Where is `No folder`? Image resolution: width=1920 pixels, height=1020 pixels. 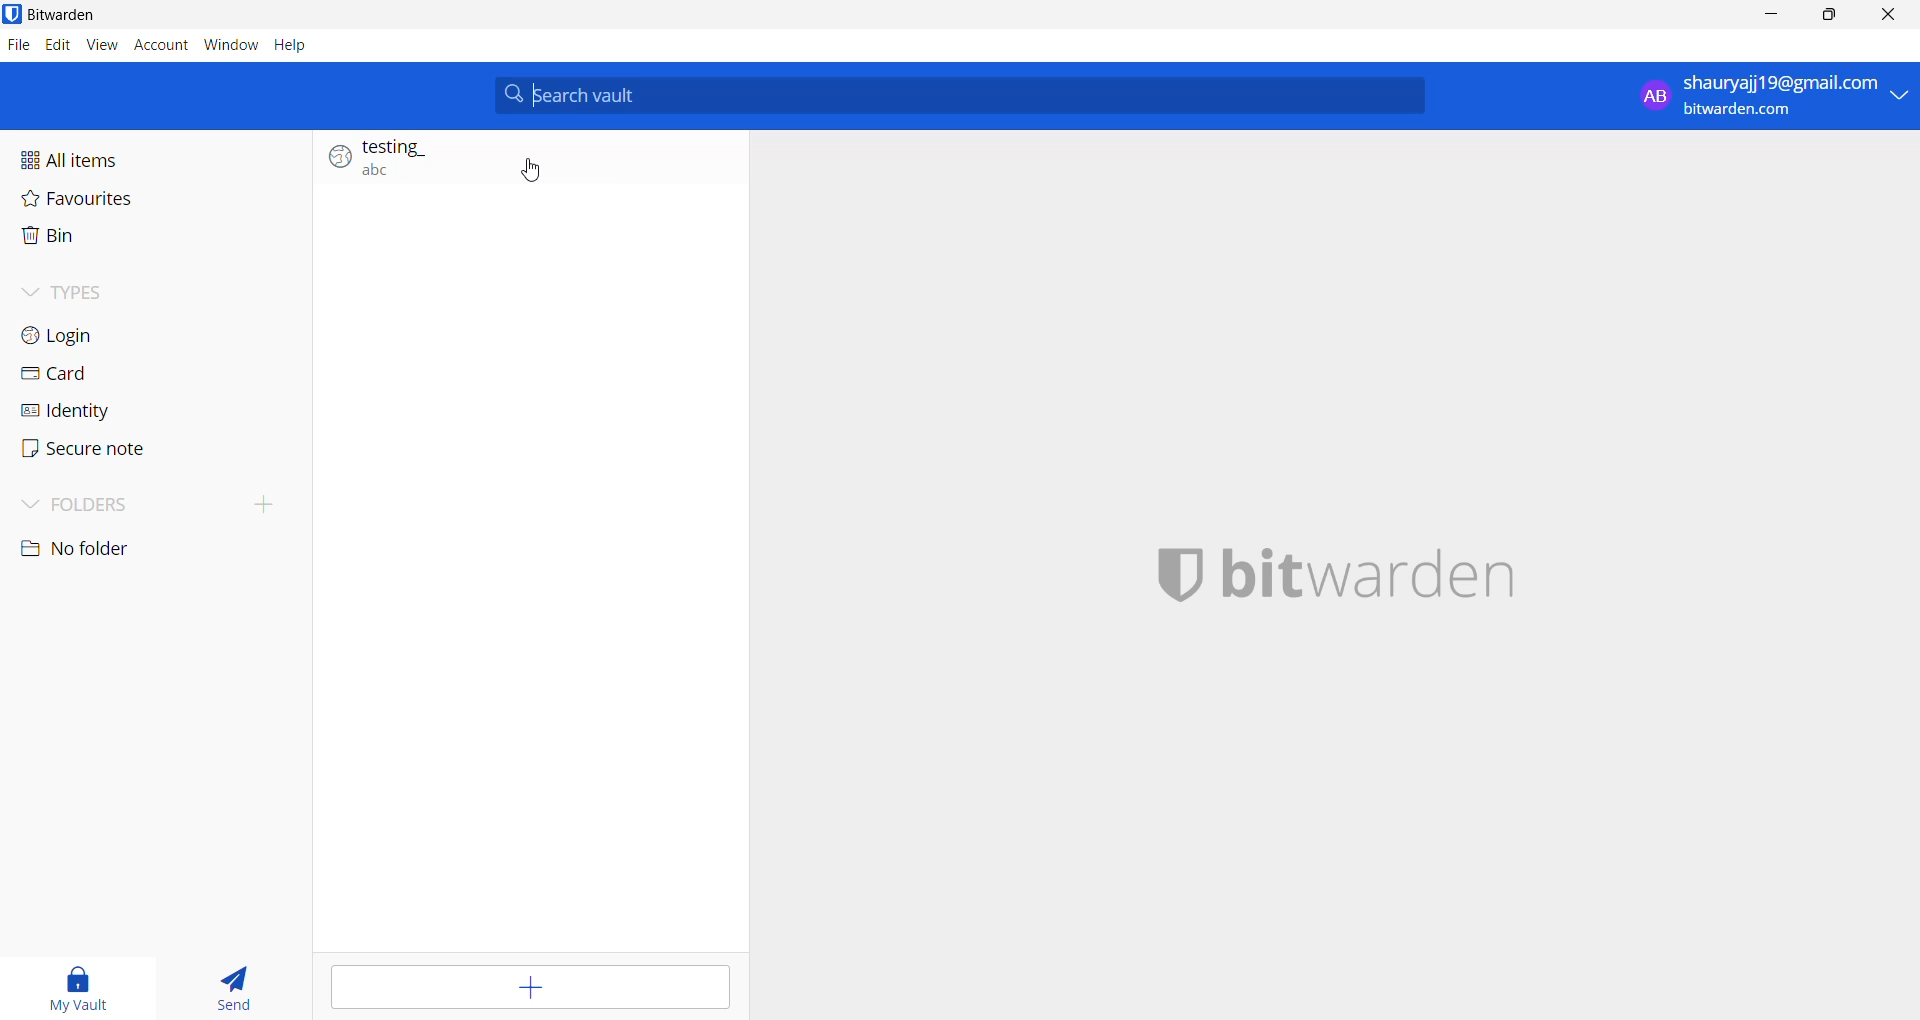 No folder is located at coordinates (99, 551).